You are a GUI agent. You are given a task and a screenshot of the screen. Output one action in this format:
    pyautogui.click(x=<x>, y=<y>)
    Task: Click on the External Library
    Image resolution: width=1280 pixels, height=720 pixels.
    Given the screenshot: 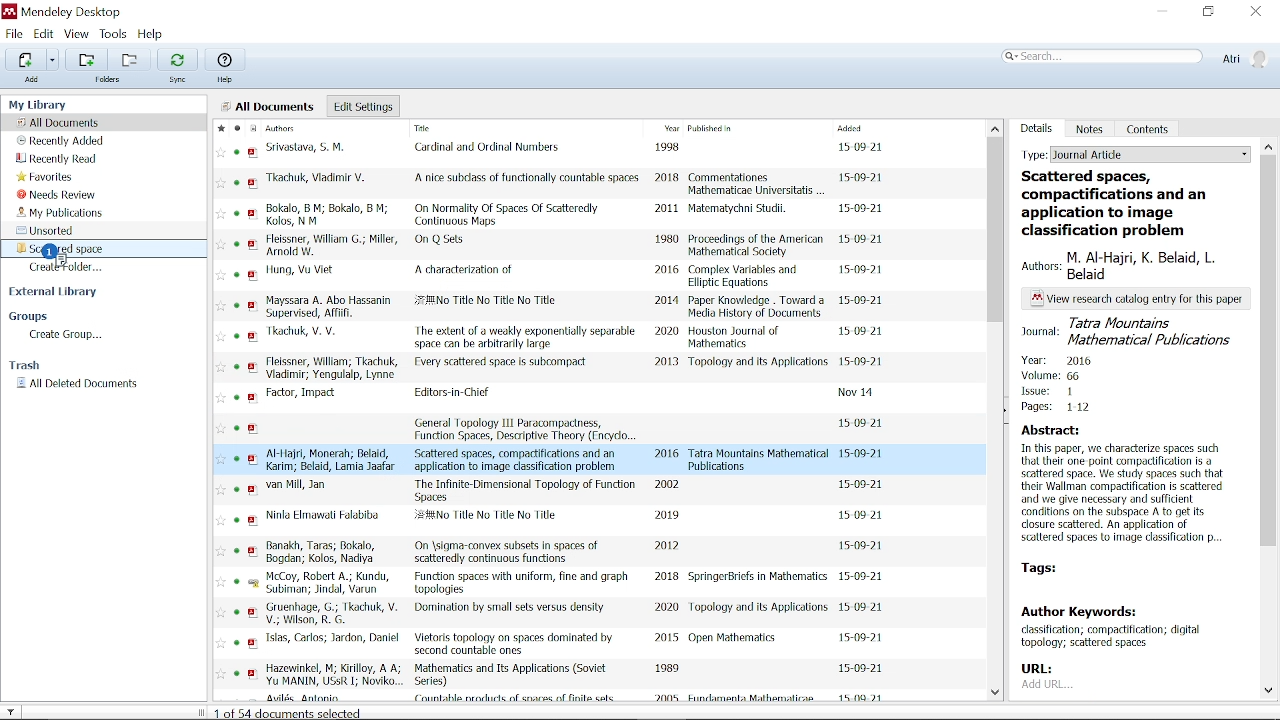 What is the action you would take?
    pyautogui.click(x=56, y=293)
    